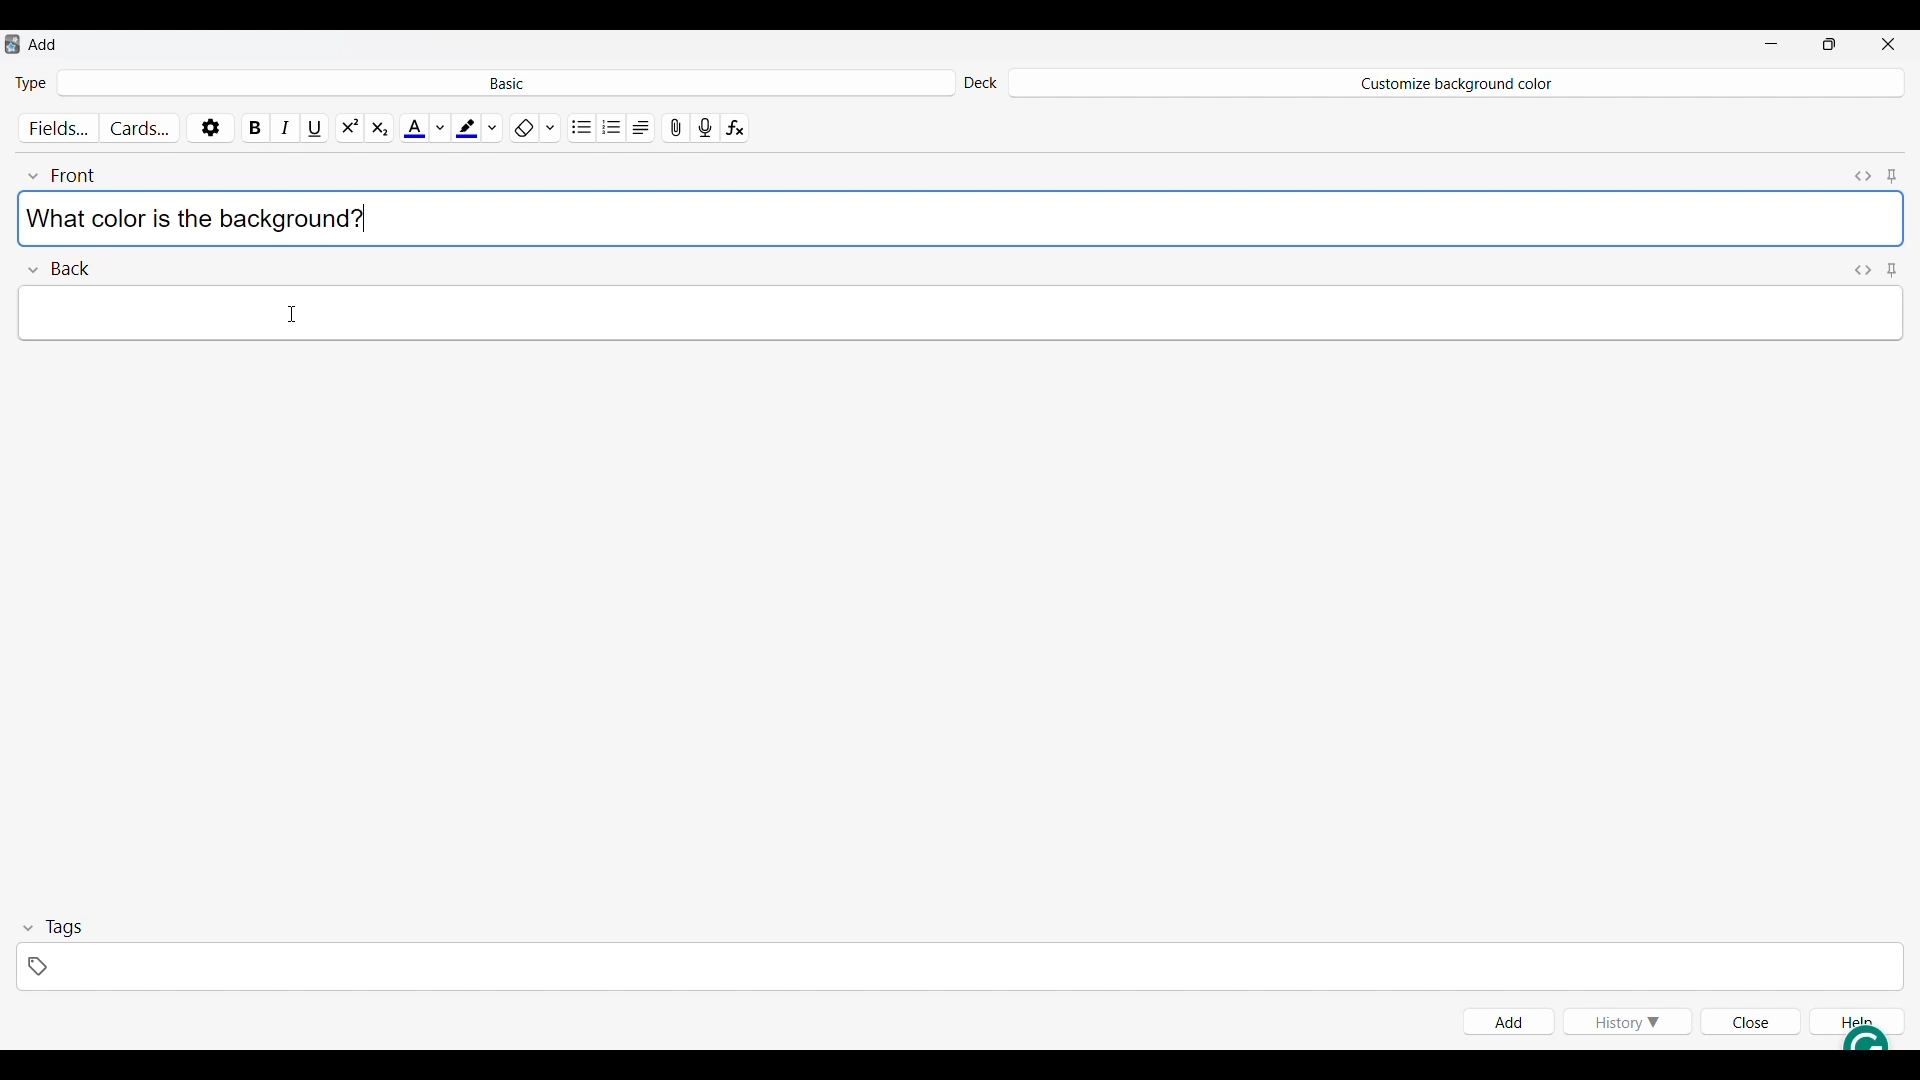  What do you see at coordinates (140, 125) in the screenshot?
I see `Customize cards` at bounding box center [140, 125].